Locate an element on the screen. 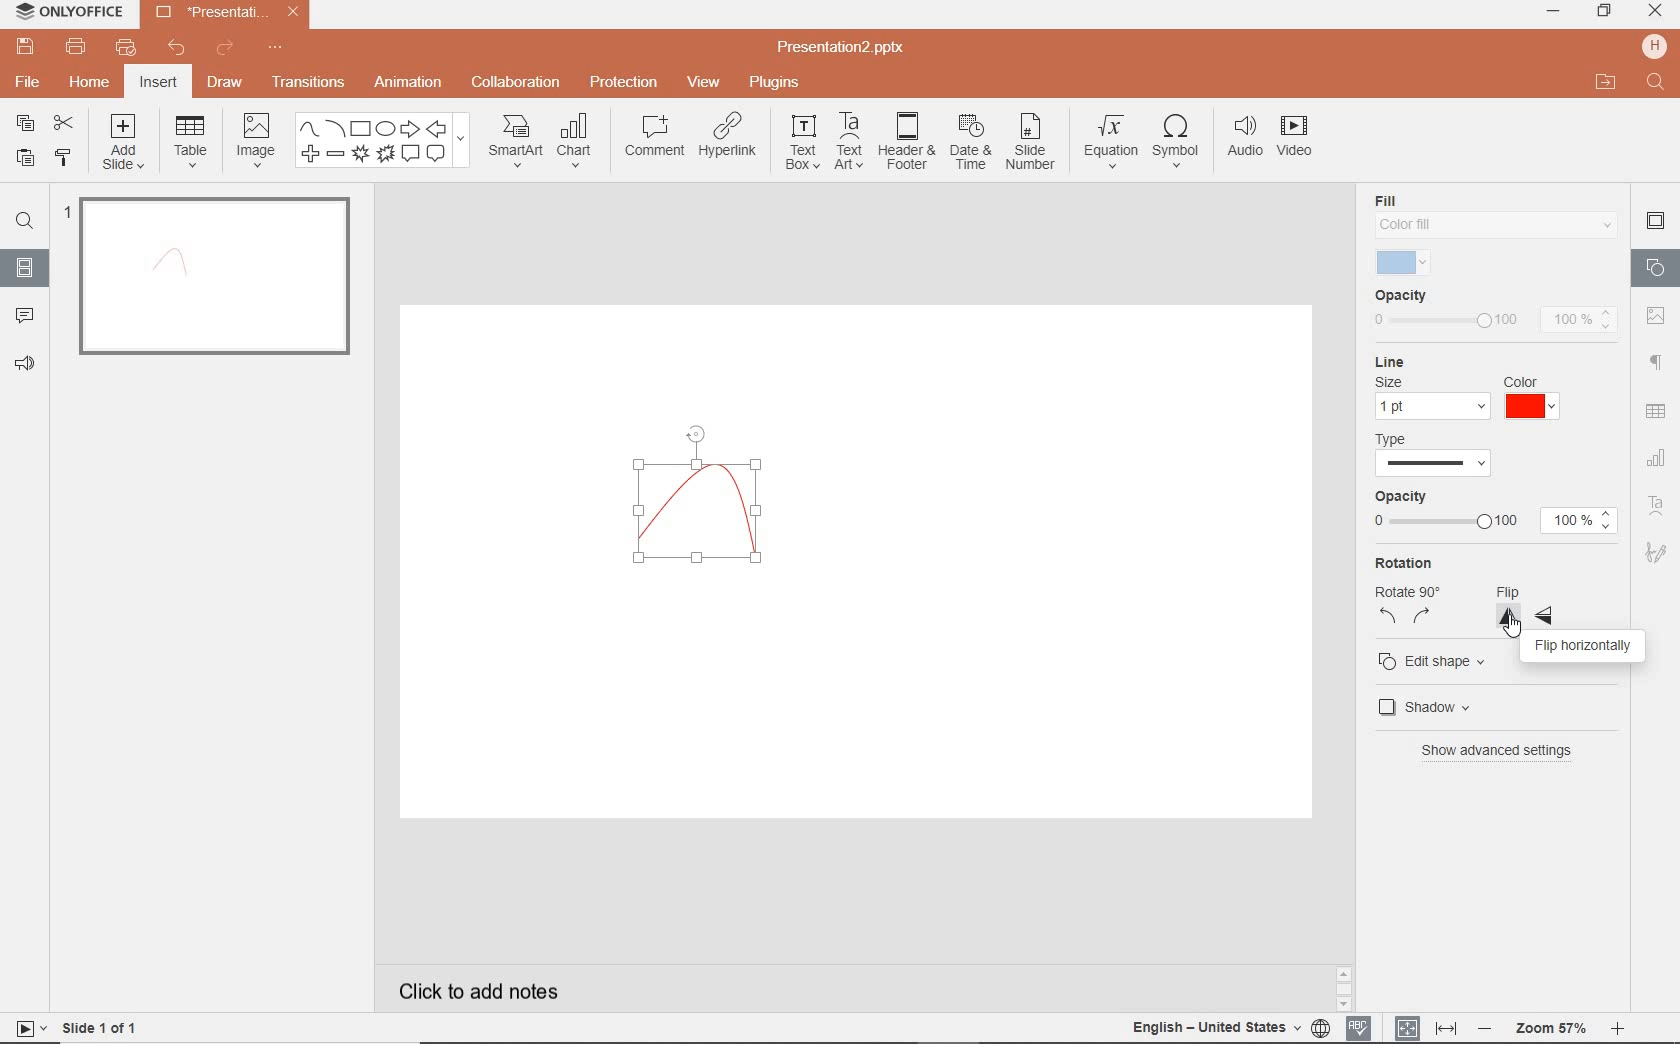  SIGNATURE is located at coordinates (1657, 554).